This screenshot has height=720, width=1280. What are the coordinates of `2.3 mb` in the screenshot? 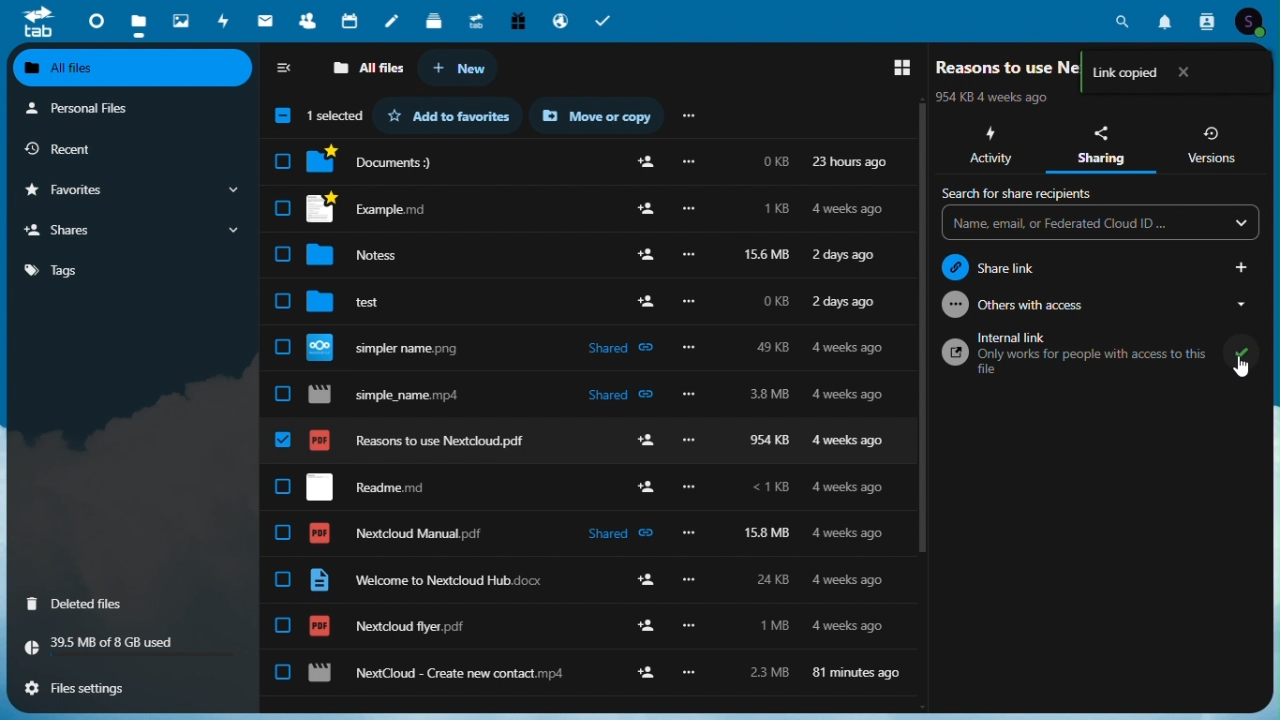 It's located at (771, 671).